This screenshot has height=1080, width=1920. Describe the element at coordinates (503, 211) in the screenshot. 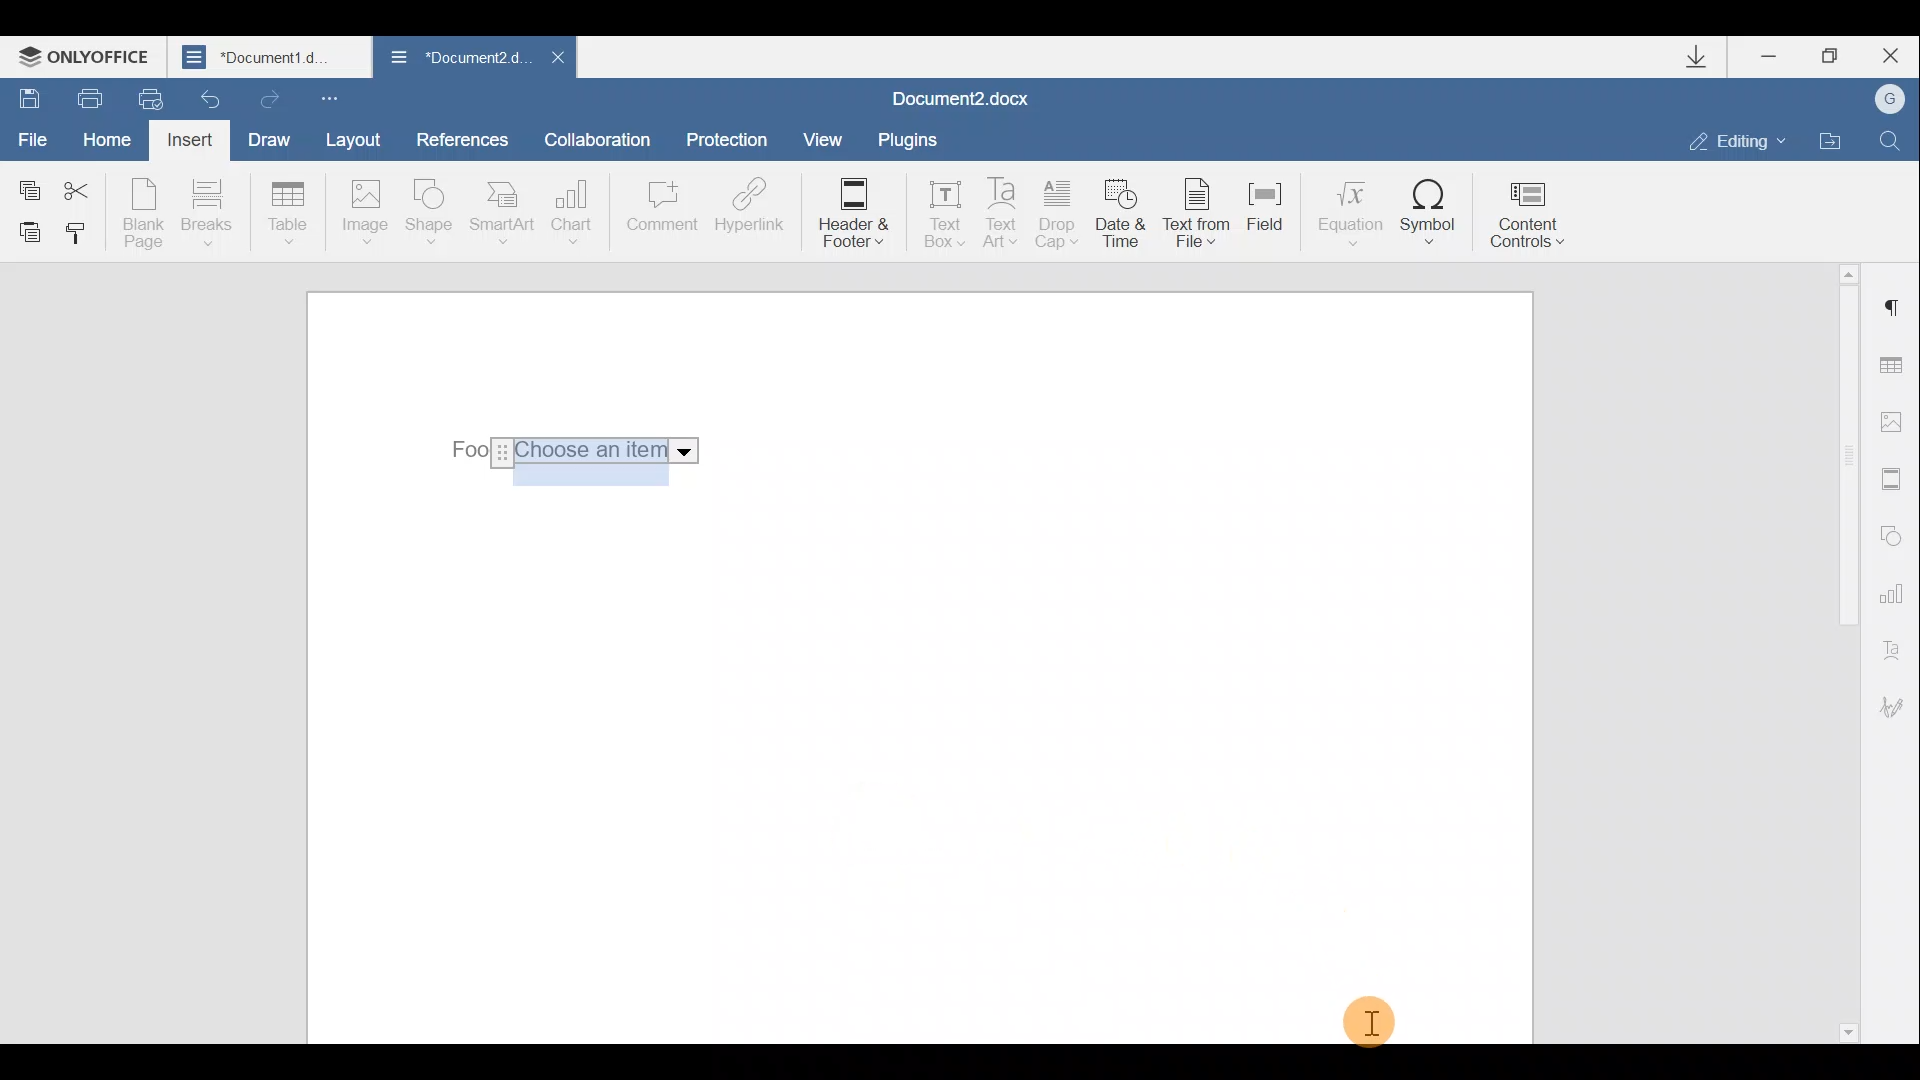

I see `SmartArt` at that location.